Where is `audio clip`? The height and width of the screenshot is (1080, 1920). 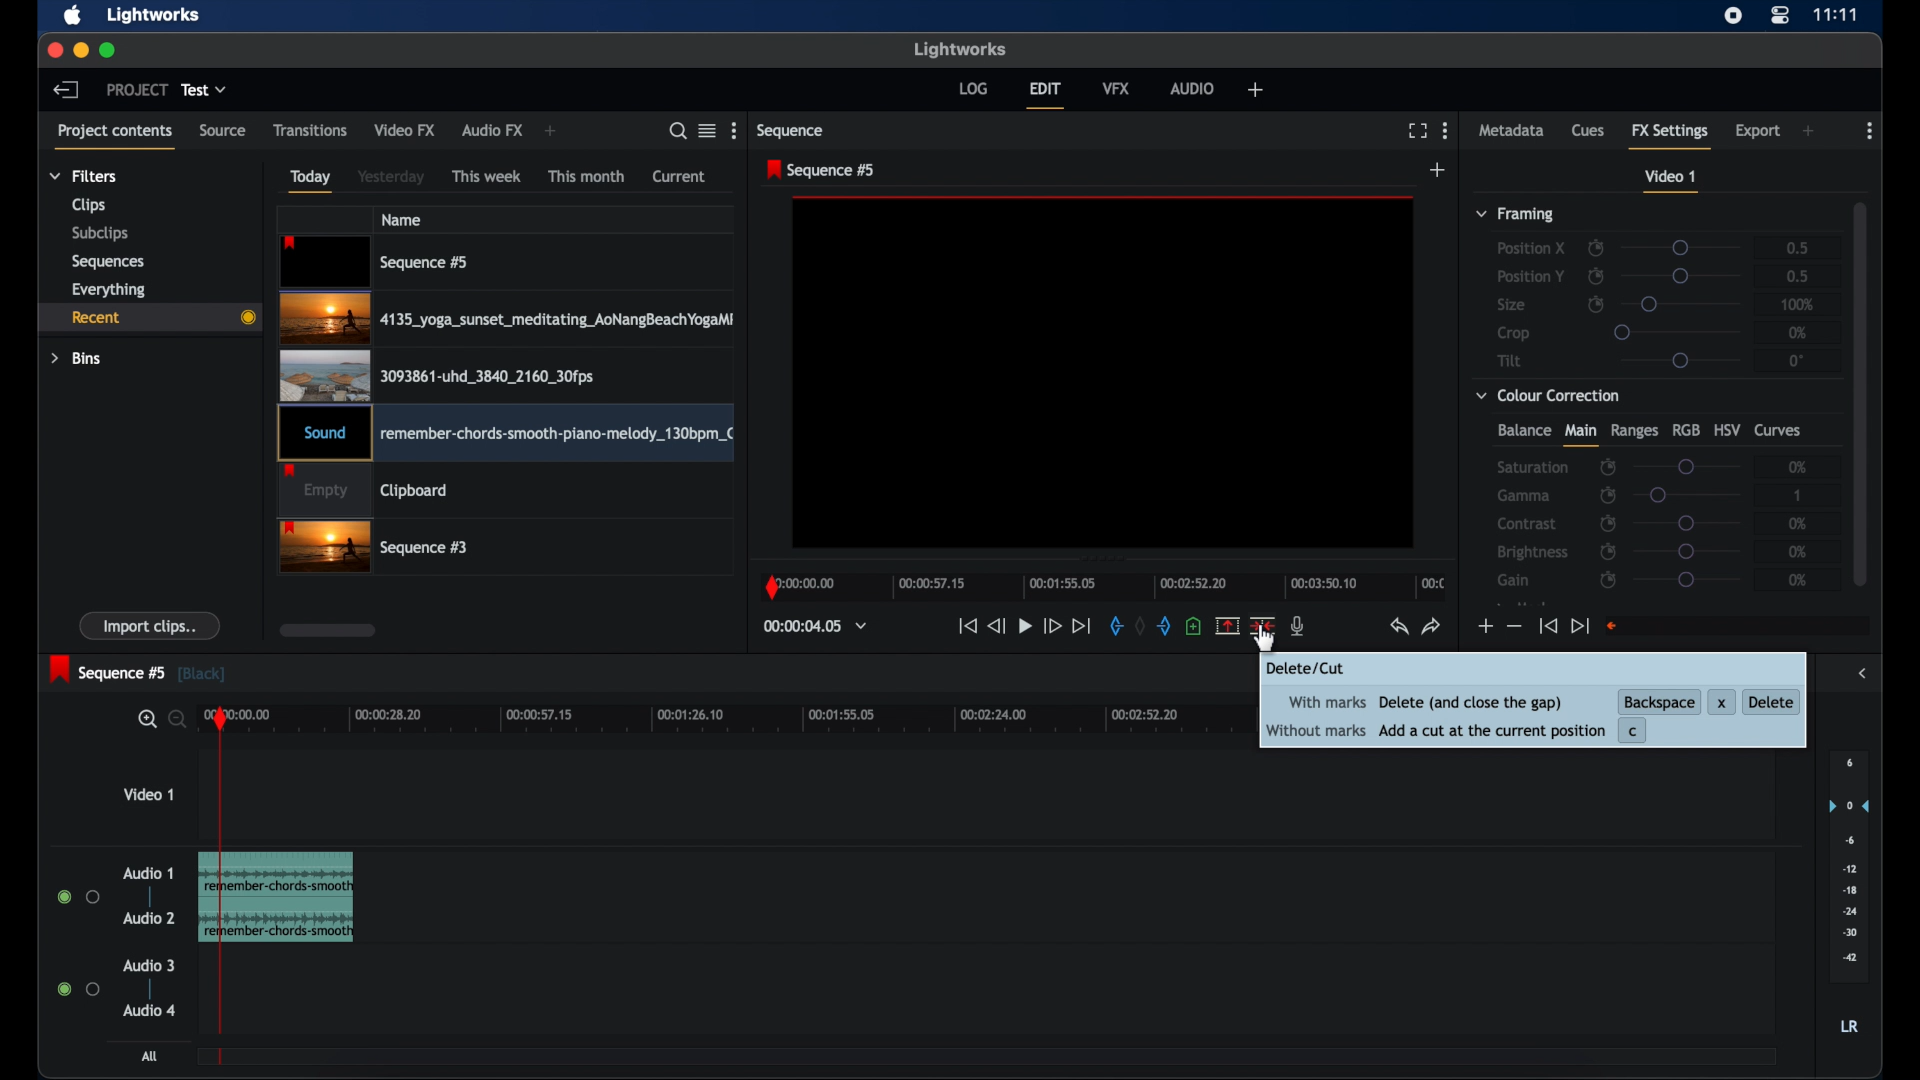
audio clip is located at coordinates (505, 435).